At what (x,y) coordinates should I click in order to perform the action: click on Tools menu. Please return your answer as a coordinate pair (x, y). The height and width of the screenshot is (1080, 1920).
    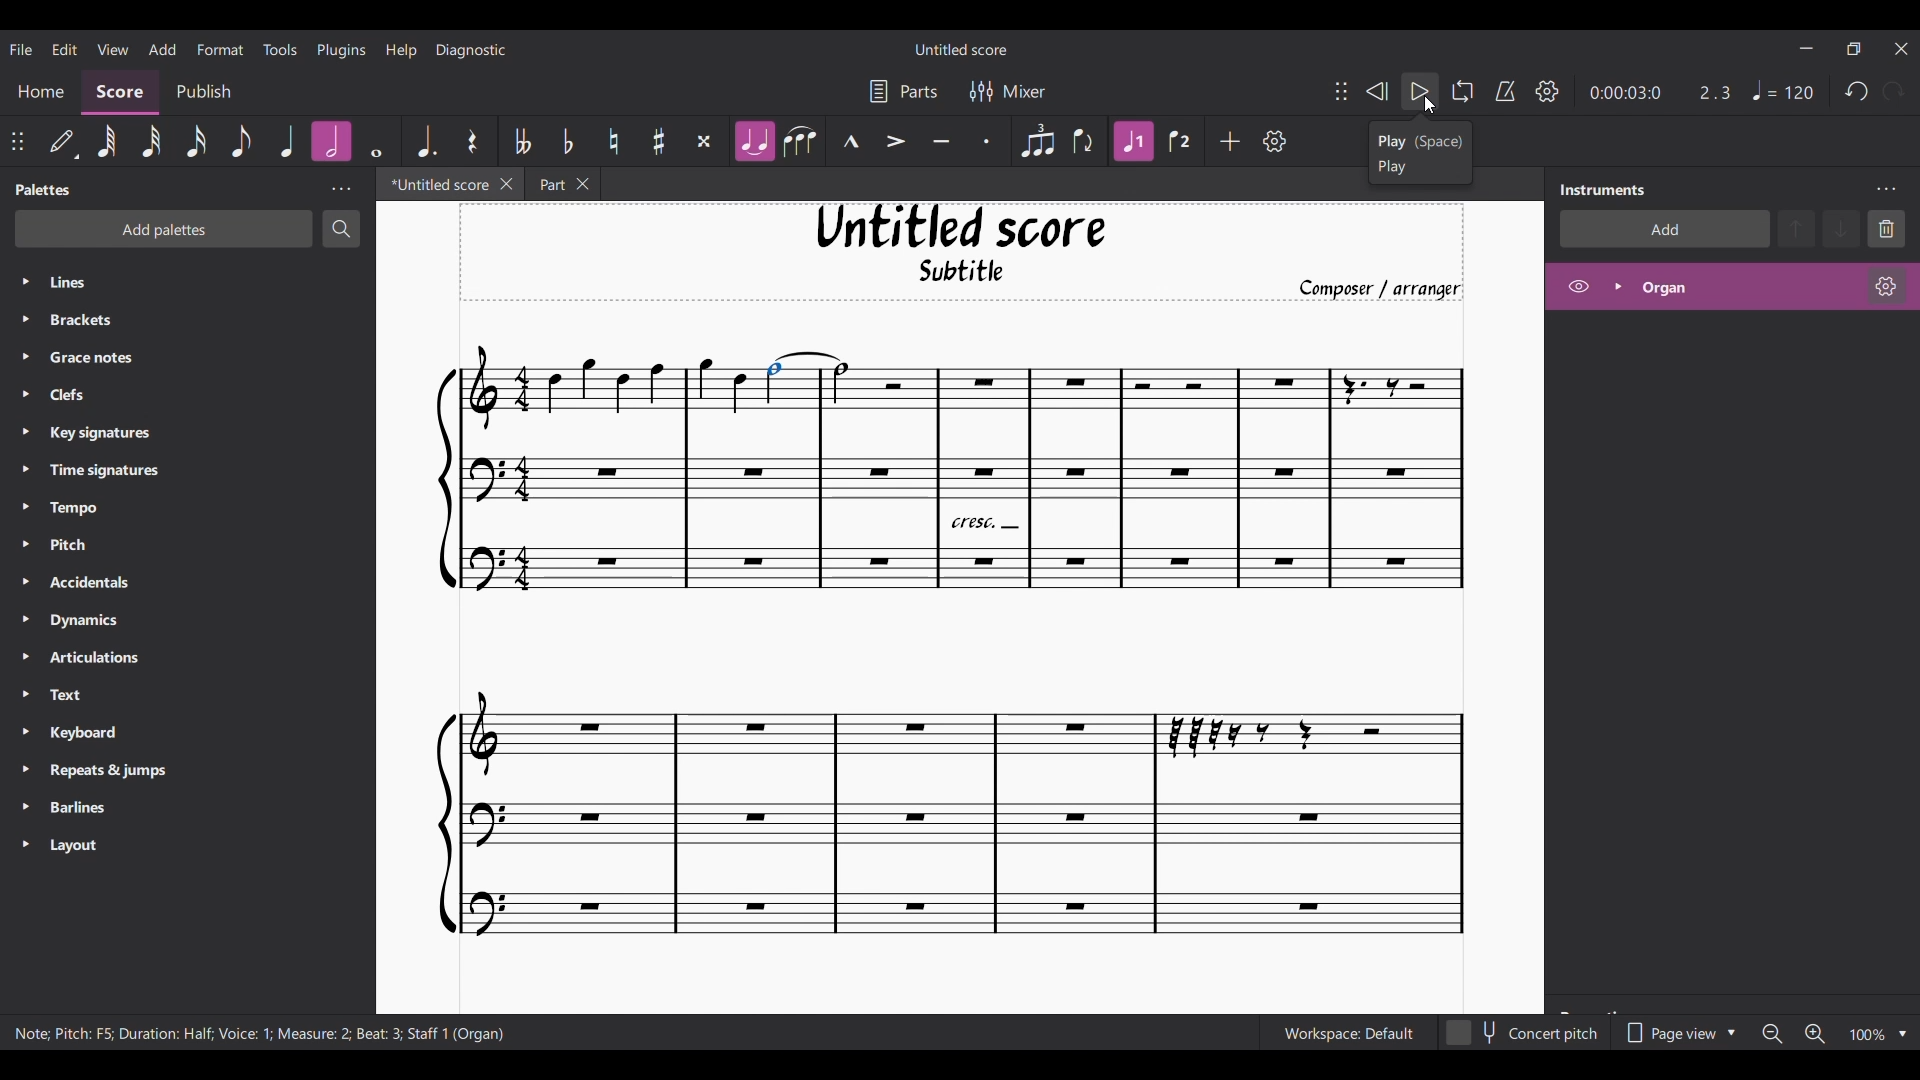
    Looking at the image, I should click on (279, 48).